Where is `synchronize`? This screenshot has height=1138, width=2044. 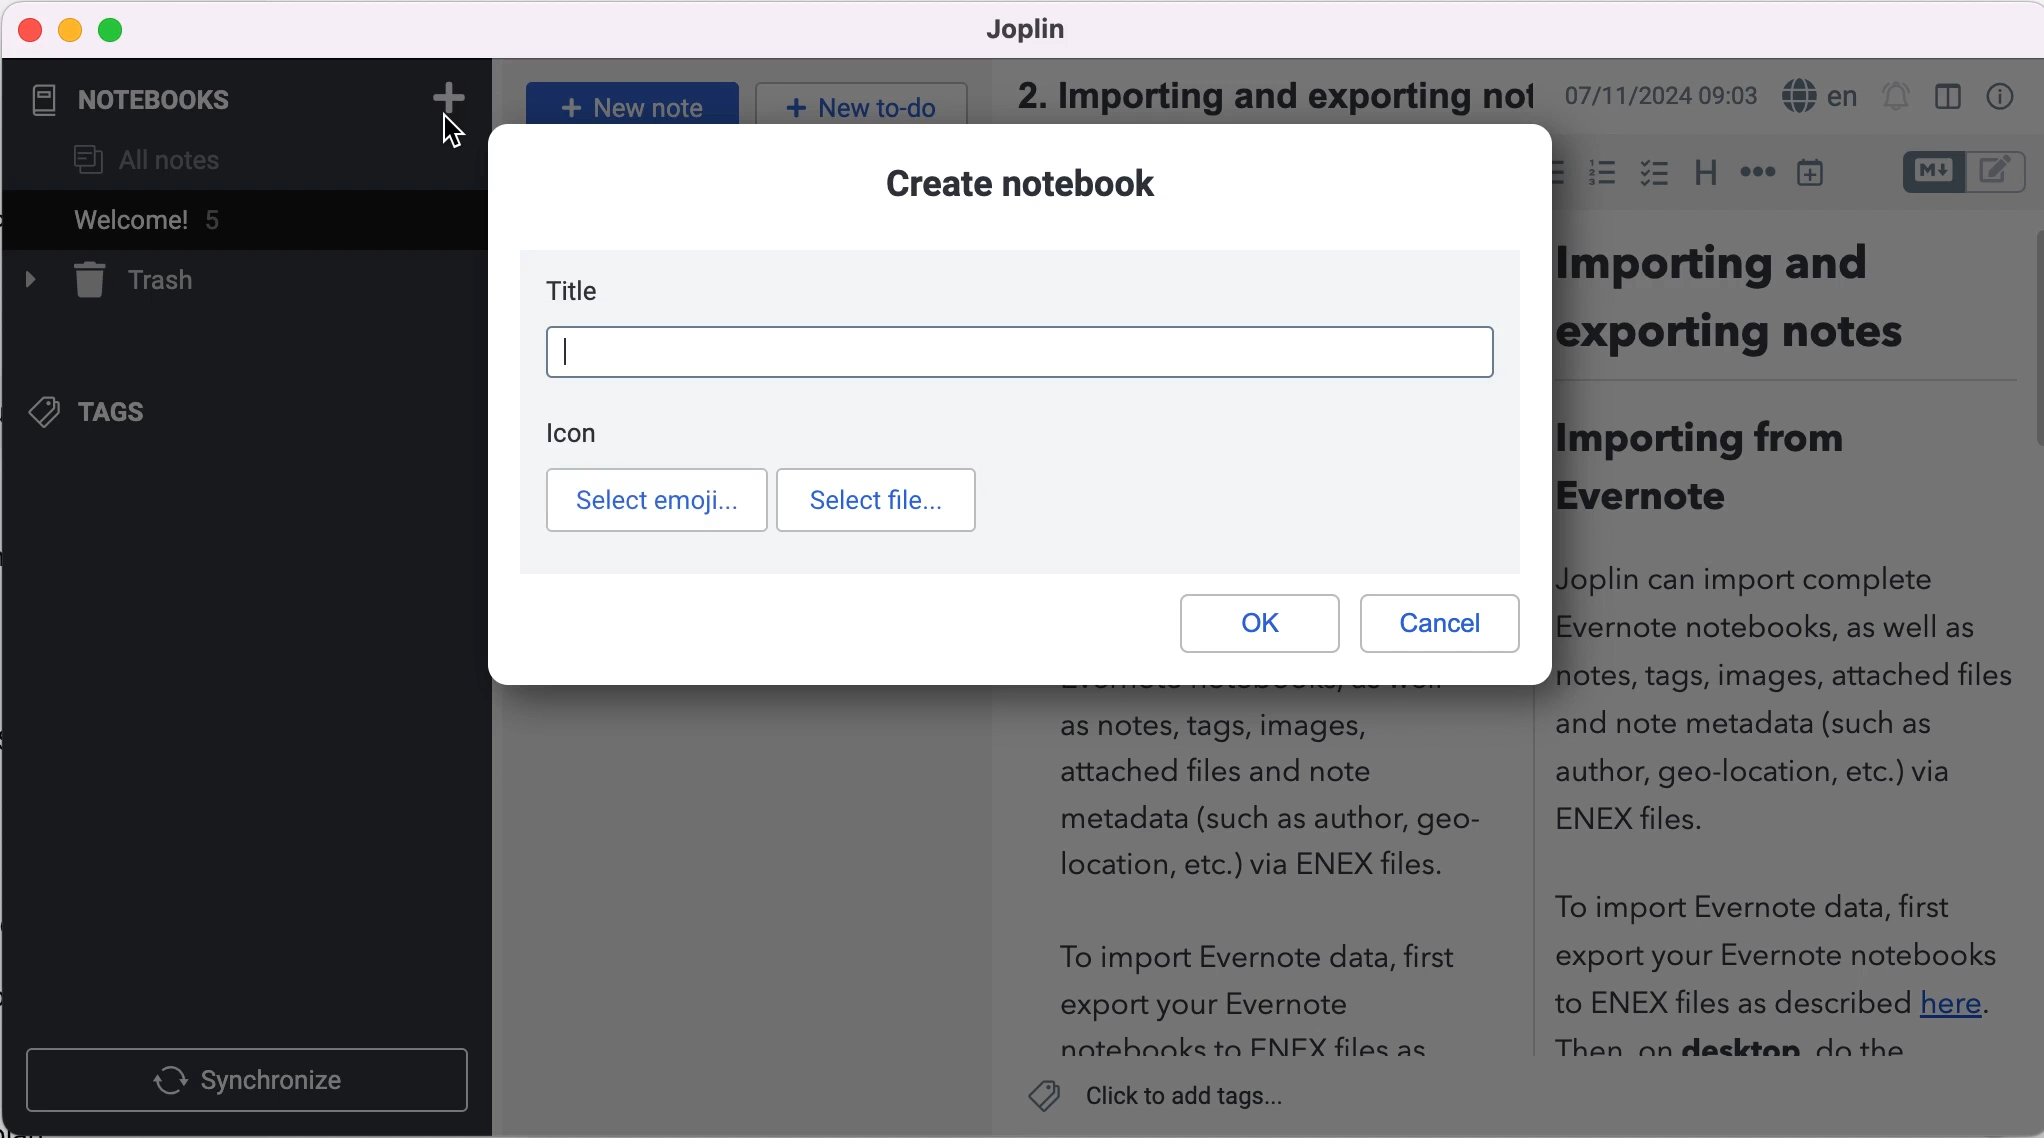 synchronize is located at coordinates (249, 1081).